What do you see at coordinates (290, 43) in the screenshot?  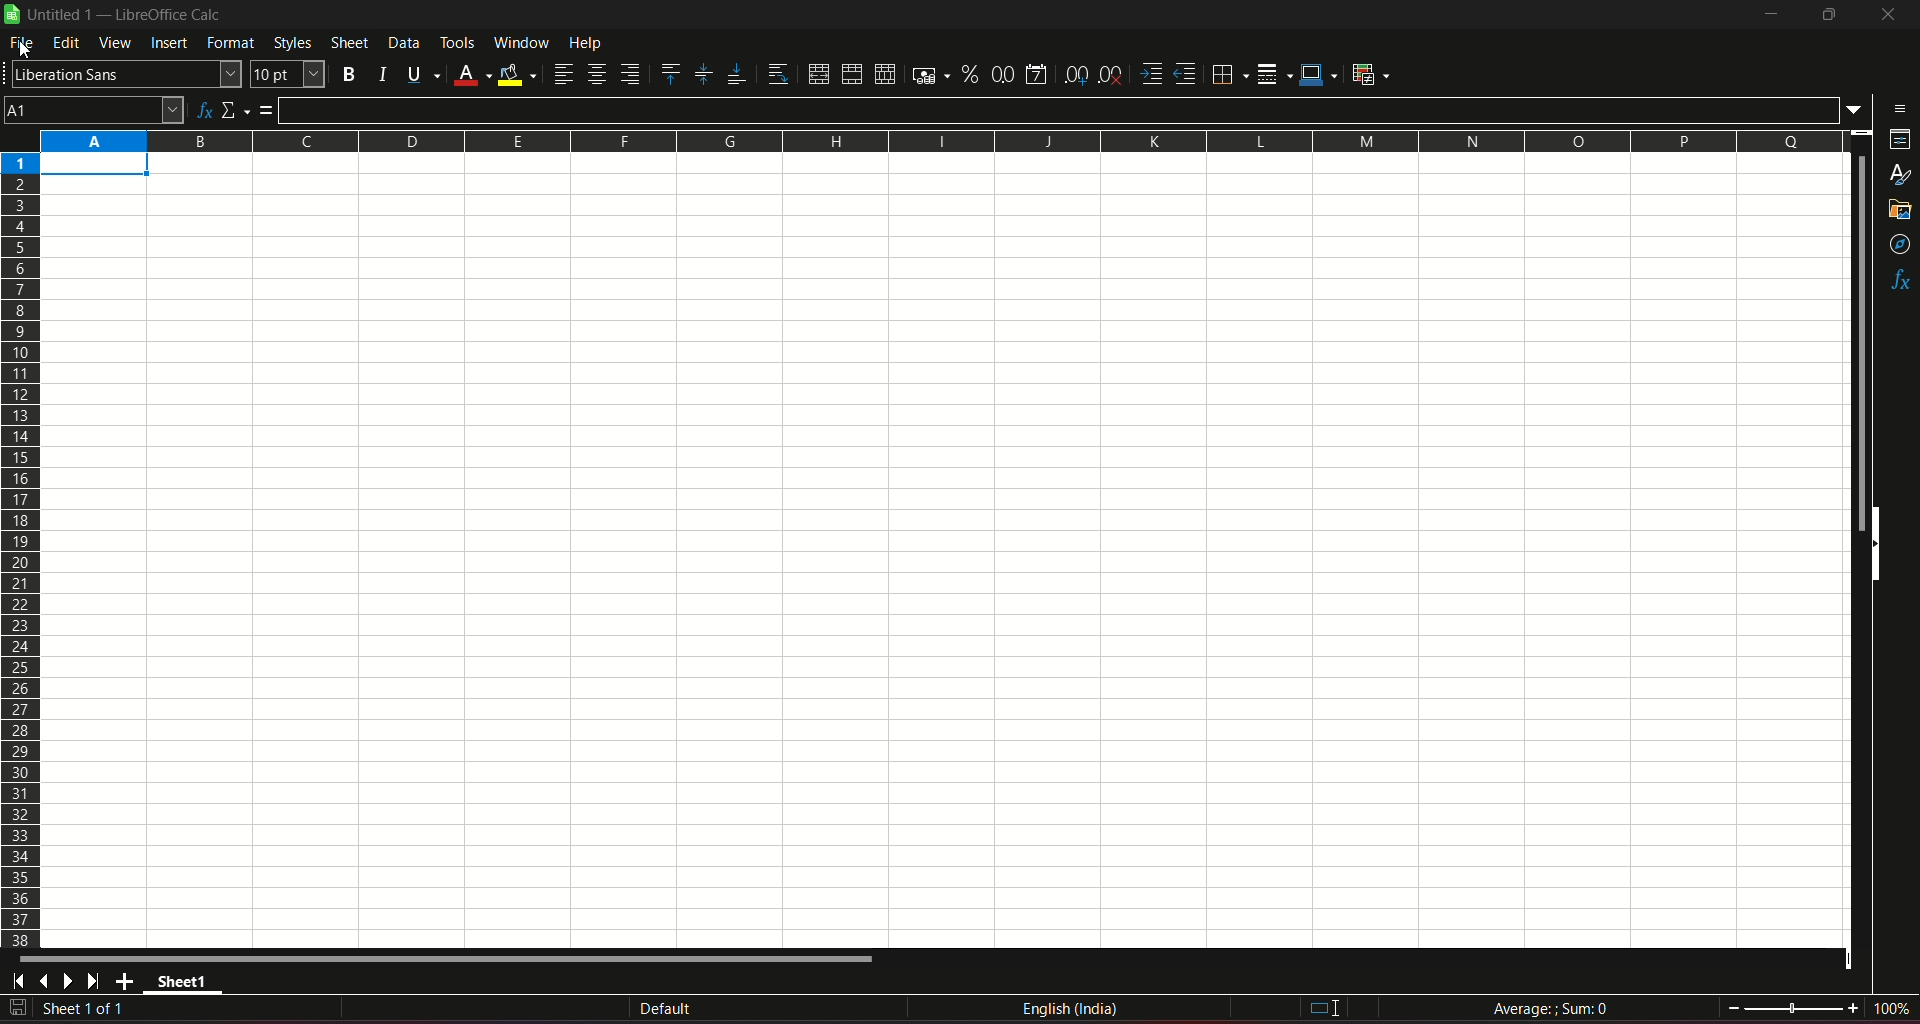 I see `Styles` at bounding box center [290, 43].